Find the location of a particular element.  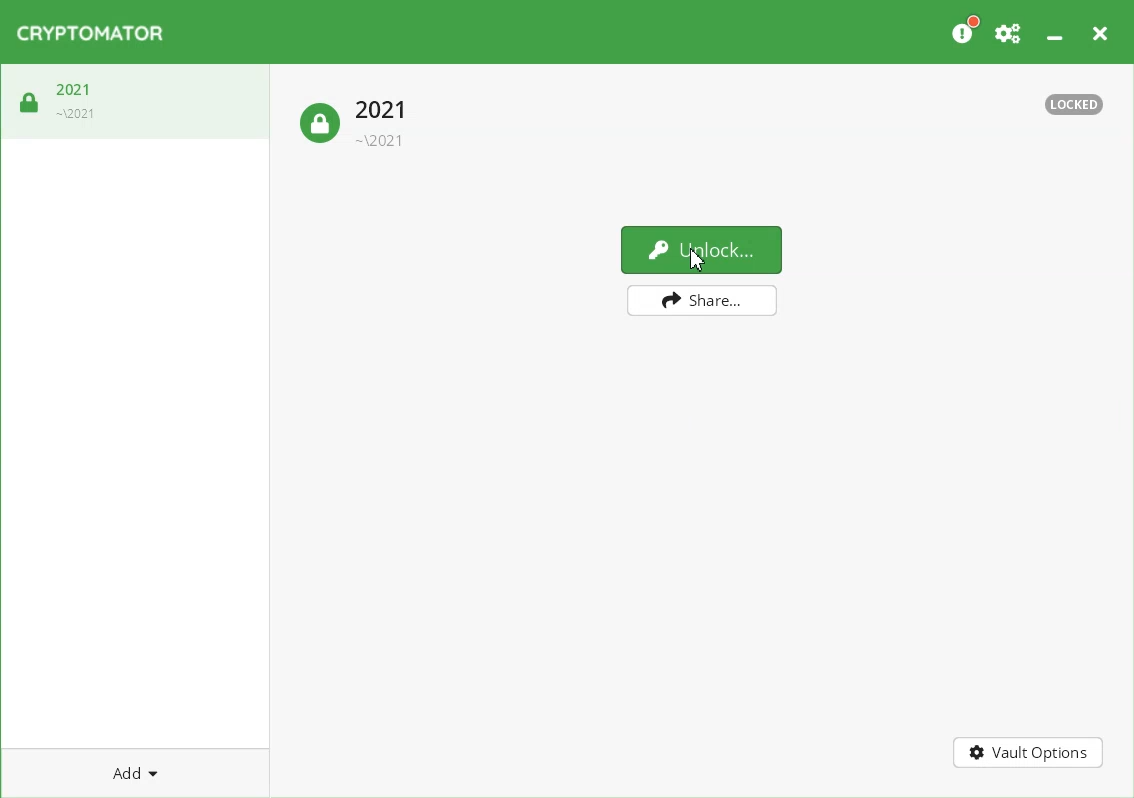

Vault Lock is located at coordinates (359, 120).